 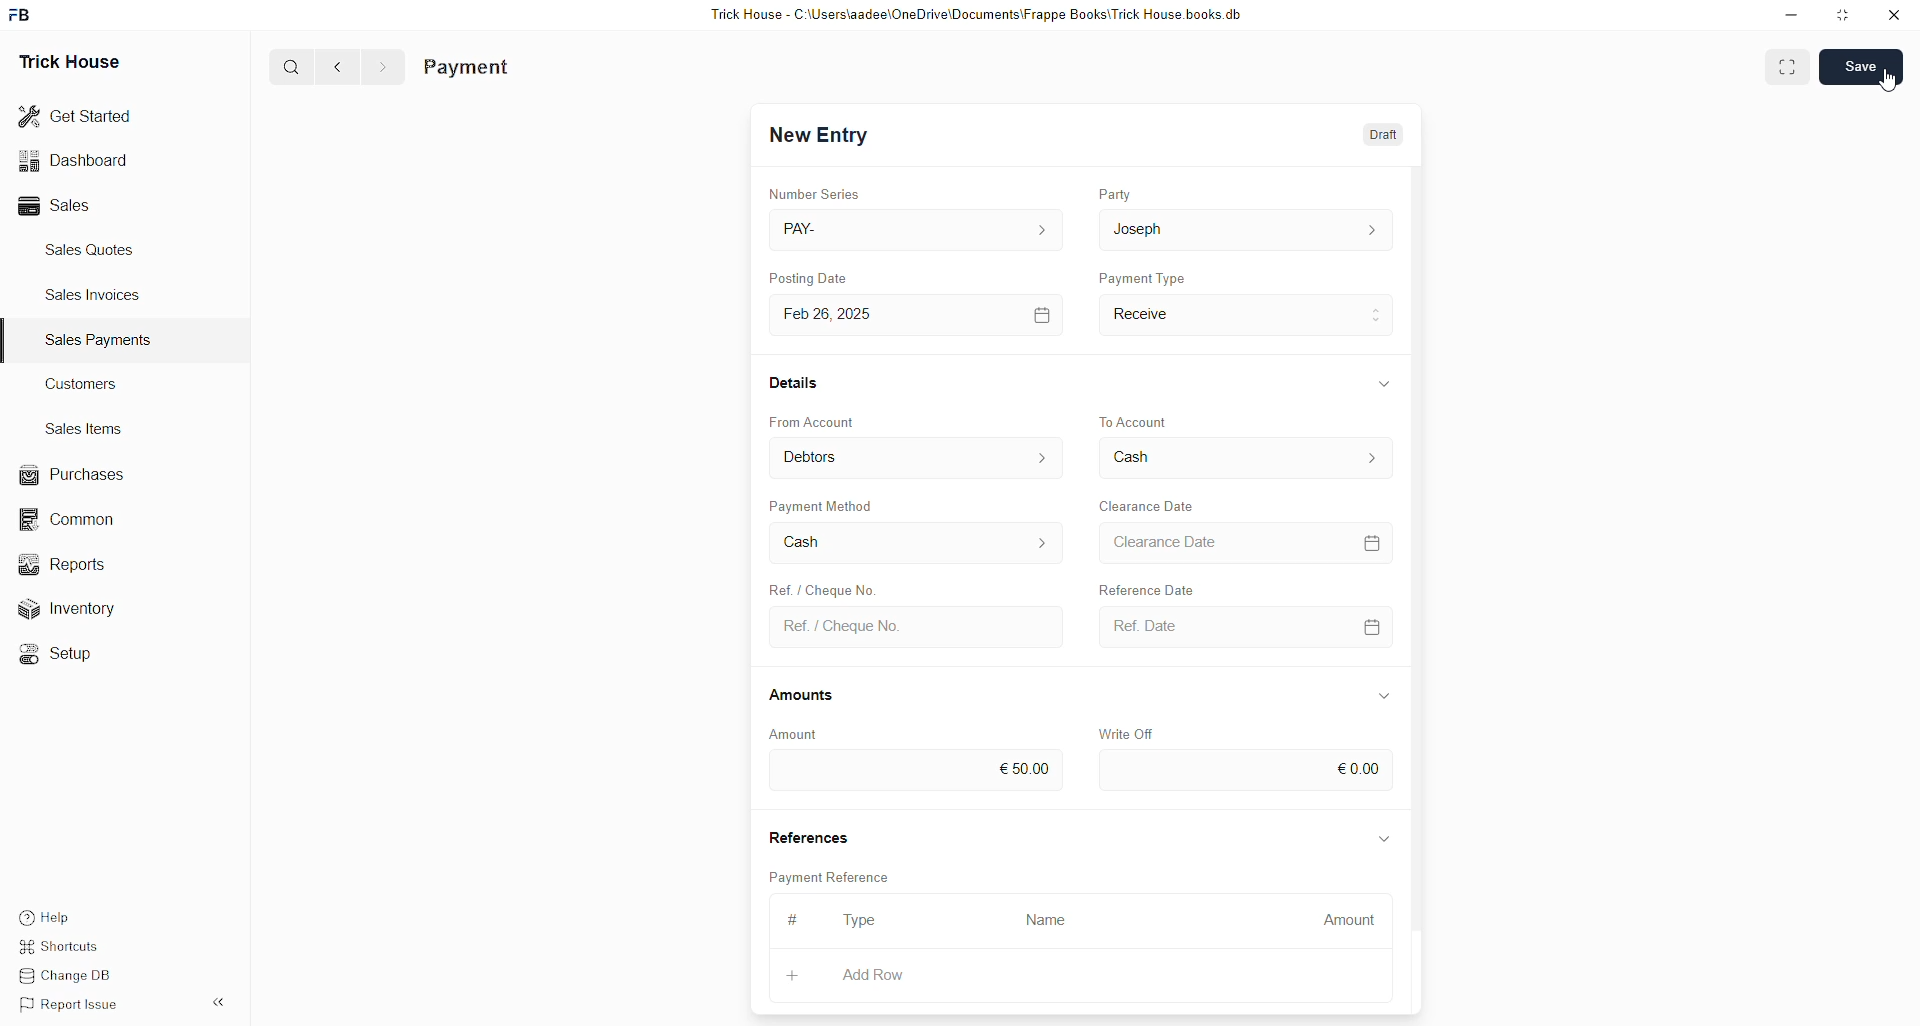 What do you see at coordinates (467, 68) in the screenshot?
I see `Payment` at bounding box center [467, 68].